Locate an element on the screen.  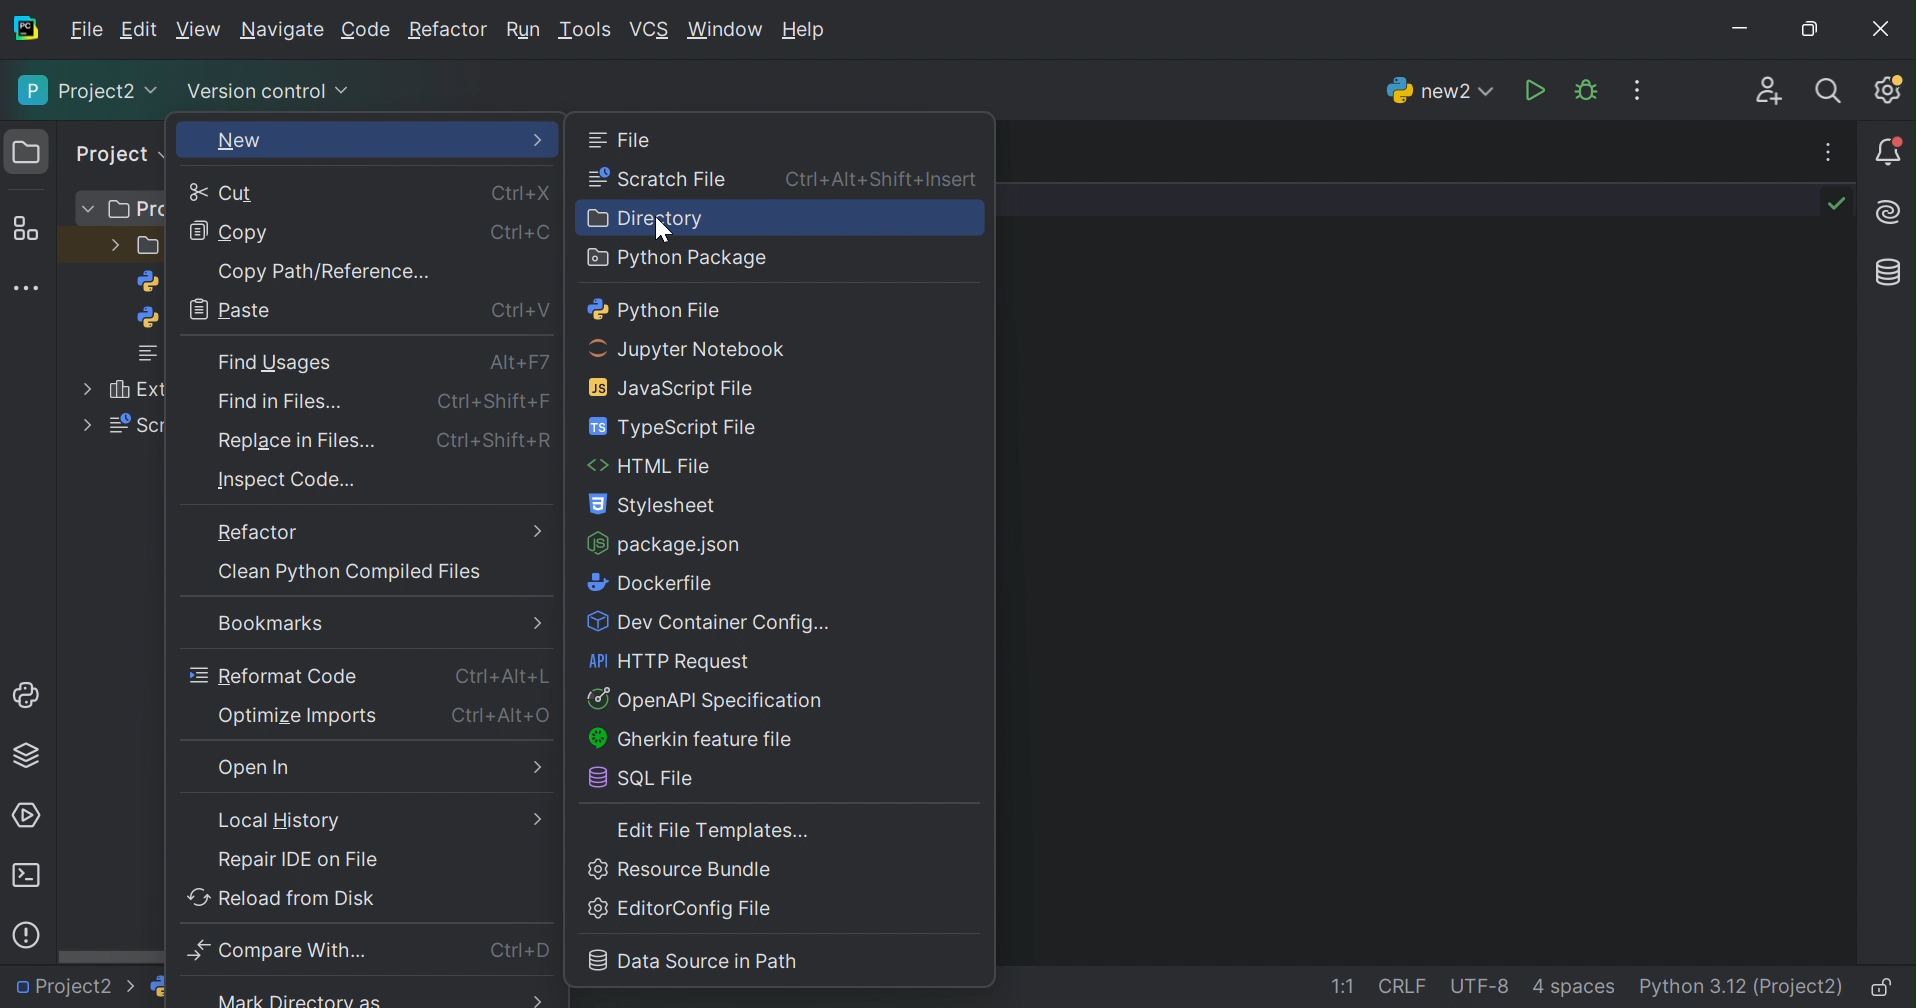
Repair IDE on File is located at coordinates (300, 860).